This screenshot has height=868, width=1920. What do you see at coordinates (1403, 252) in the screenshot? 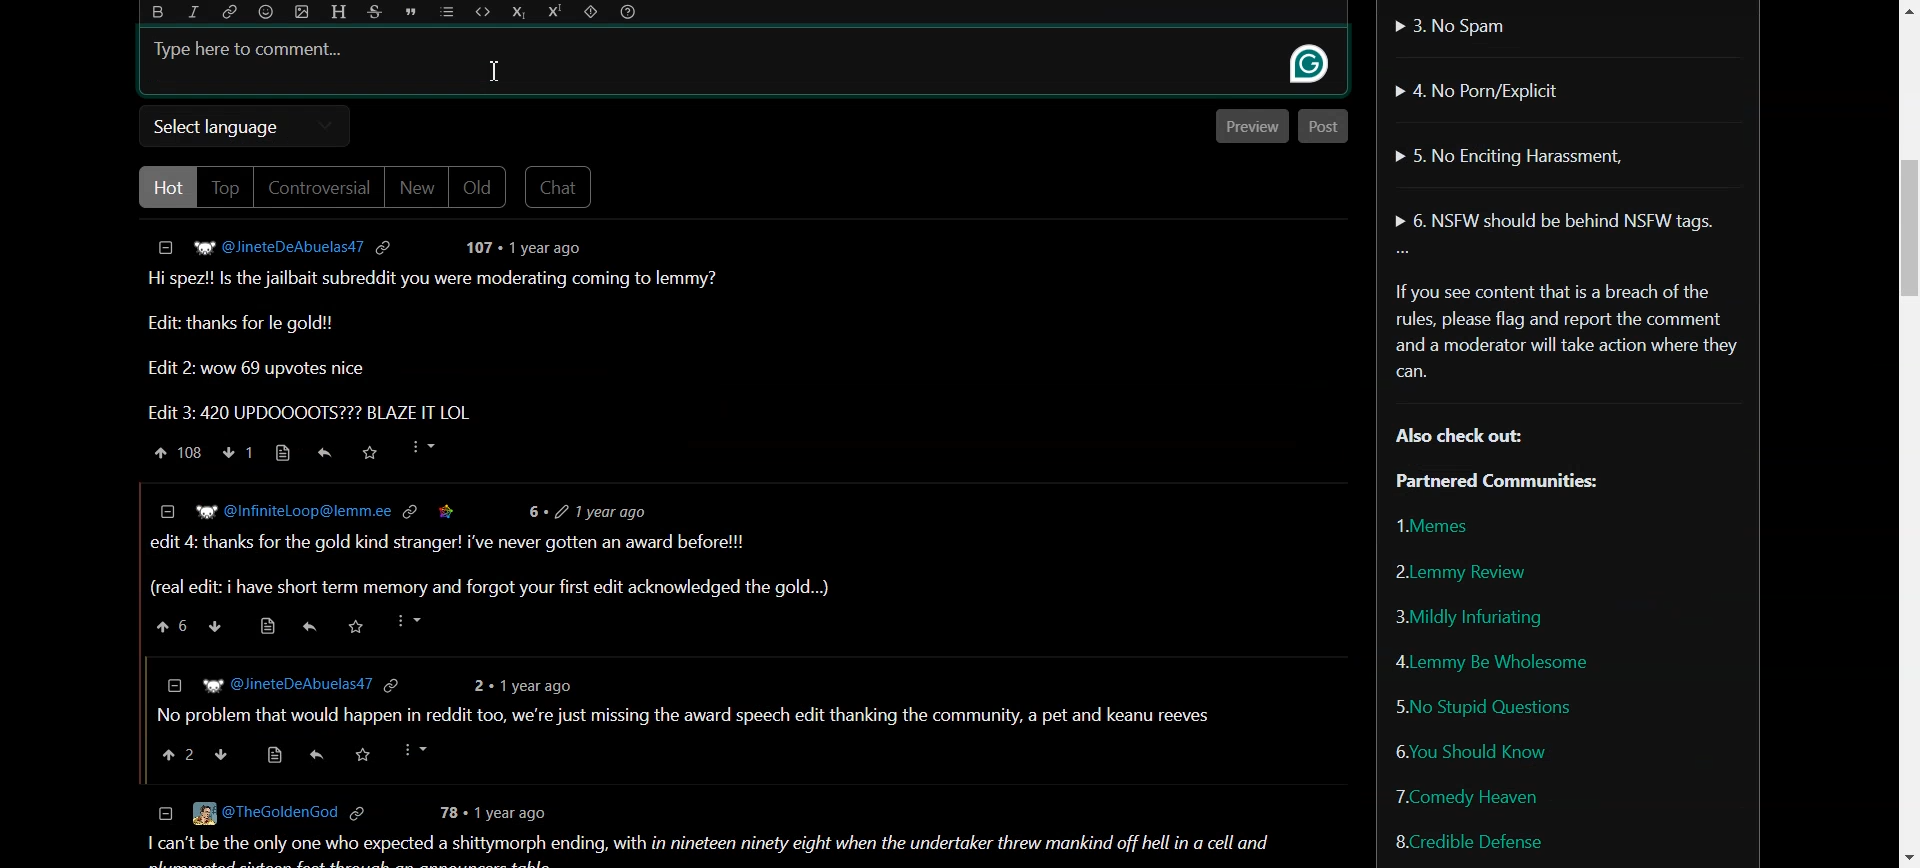
I see `More` at bounding box center [1403, 252].